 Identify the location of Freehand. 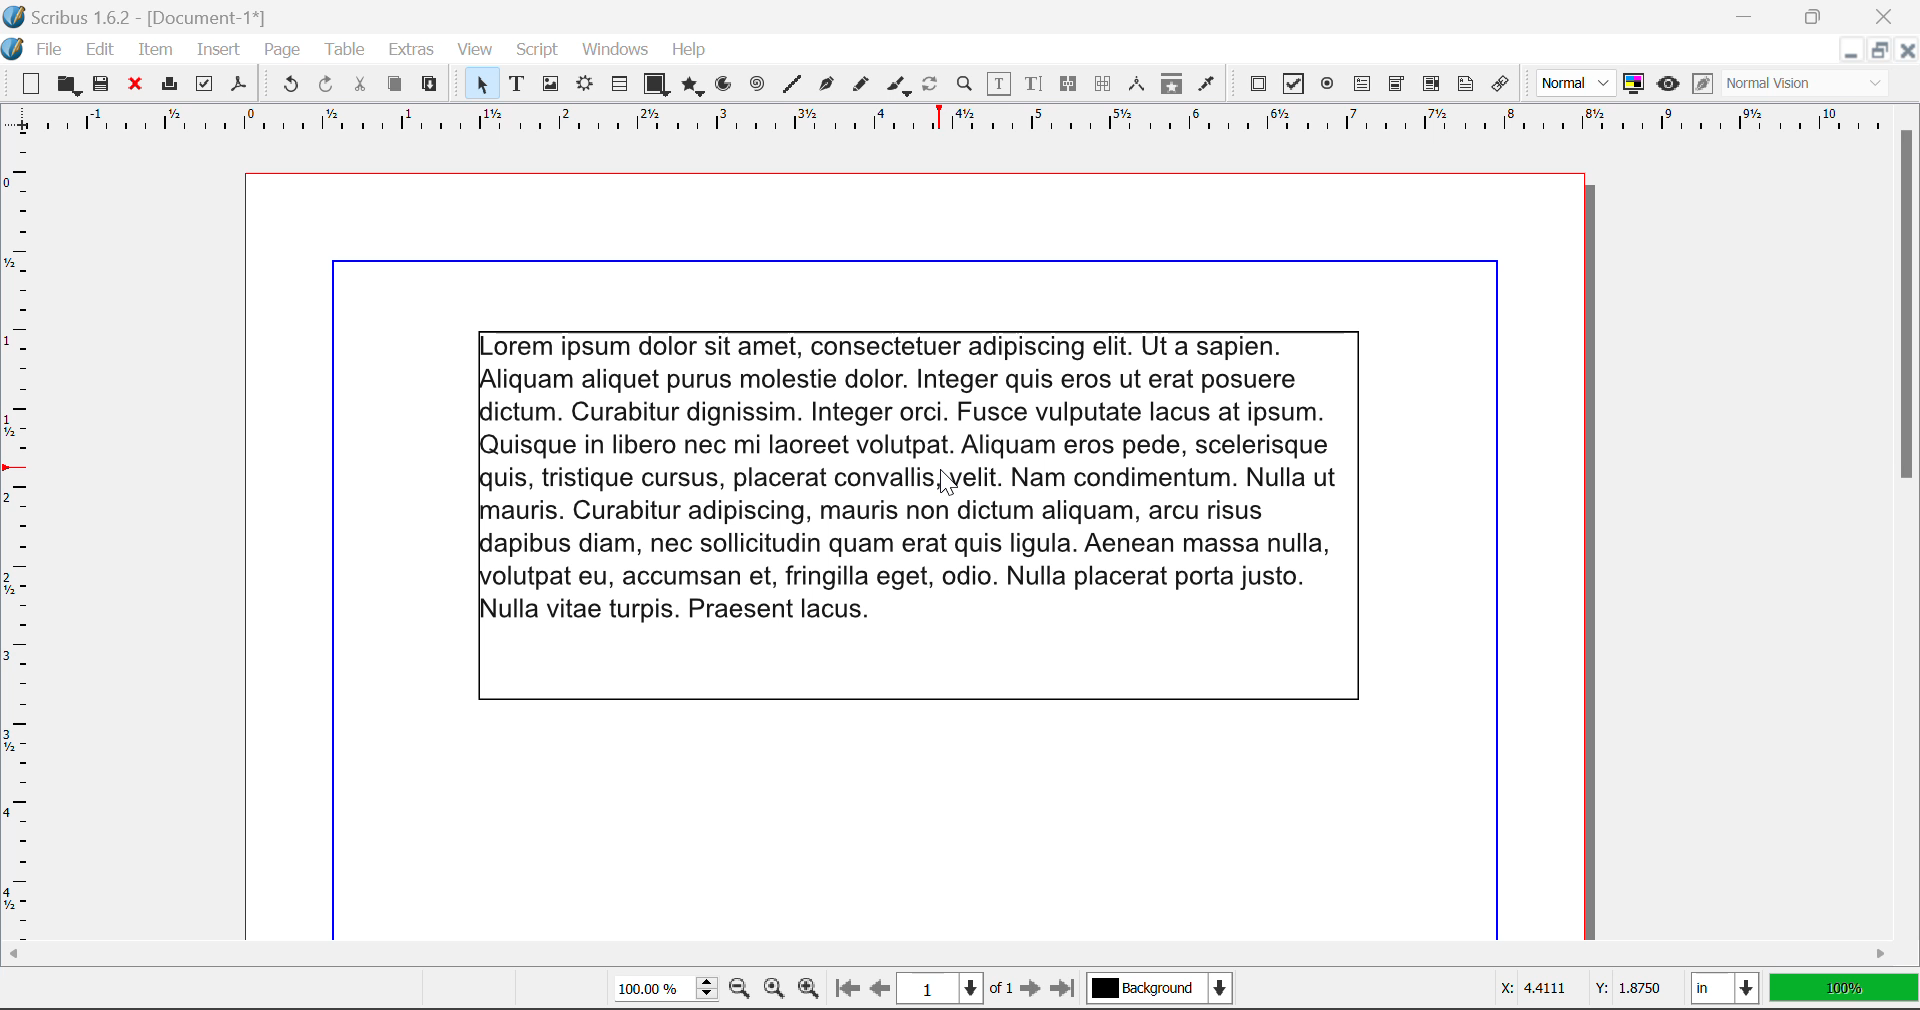
(862, 89).